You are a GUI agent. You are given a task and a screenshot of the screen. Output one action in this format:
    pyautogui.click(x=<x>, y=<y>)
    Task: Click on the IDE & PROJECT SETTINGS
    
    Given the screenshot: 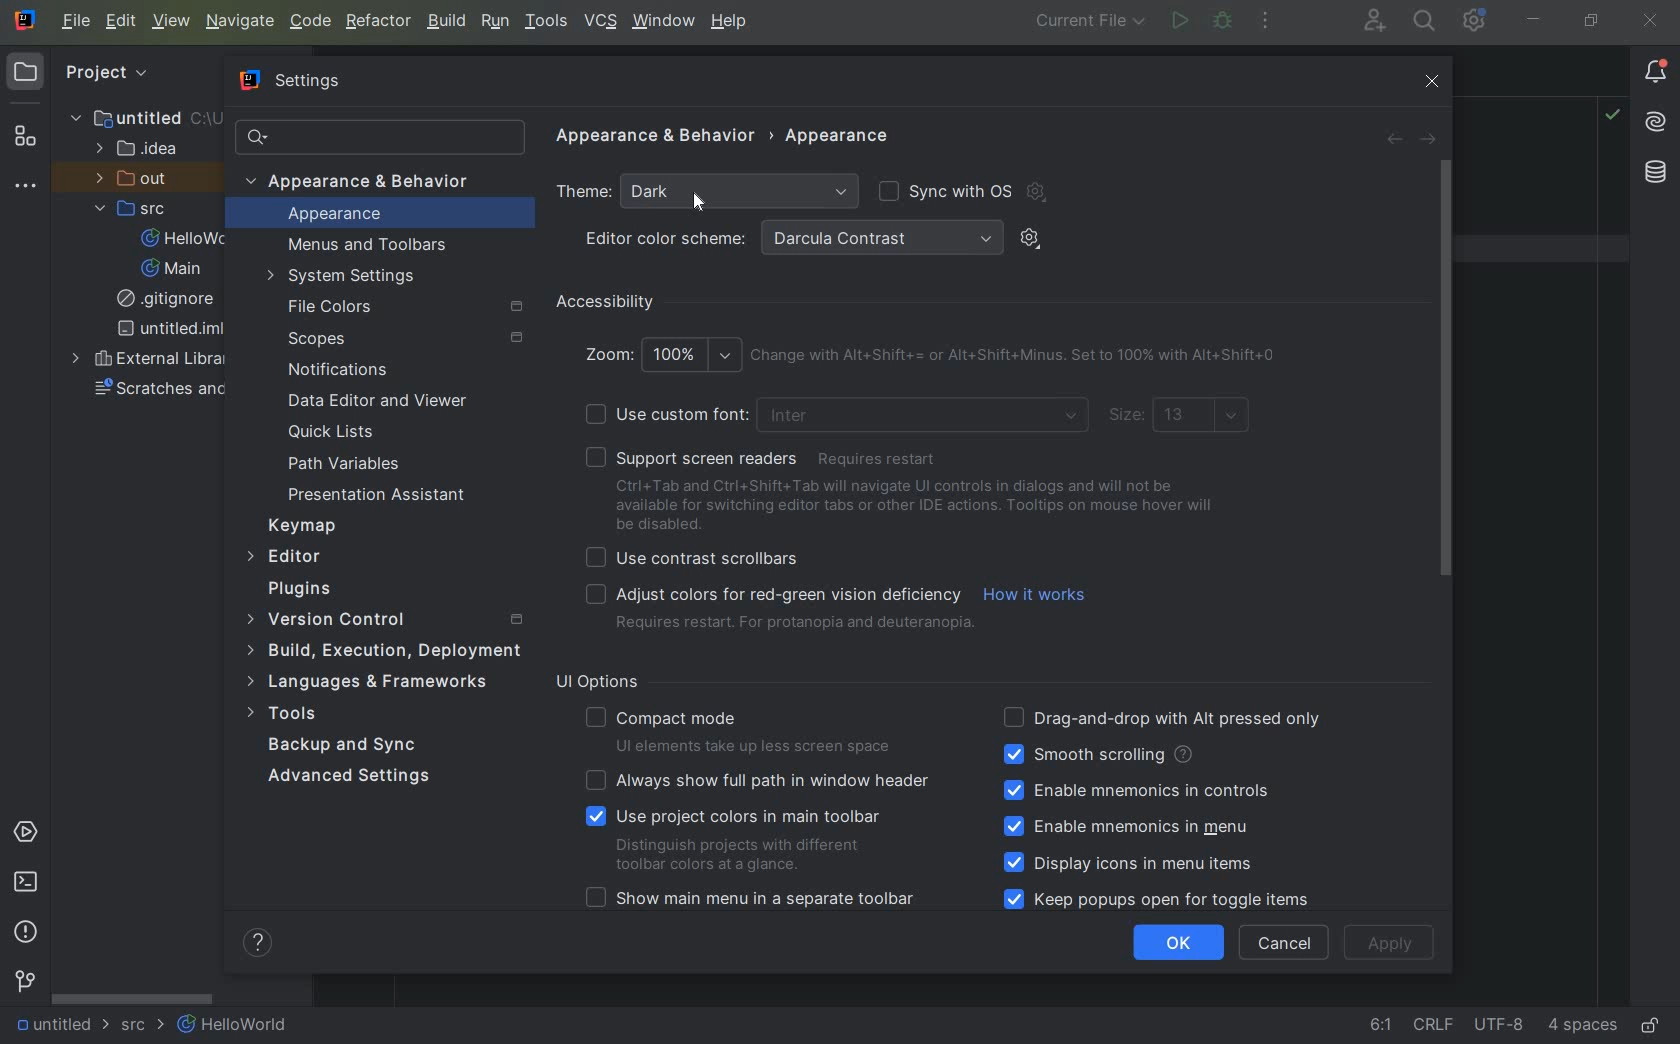 What is the action you would take?
    pyautogui.click(x=1473, y=20)
    